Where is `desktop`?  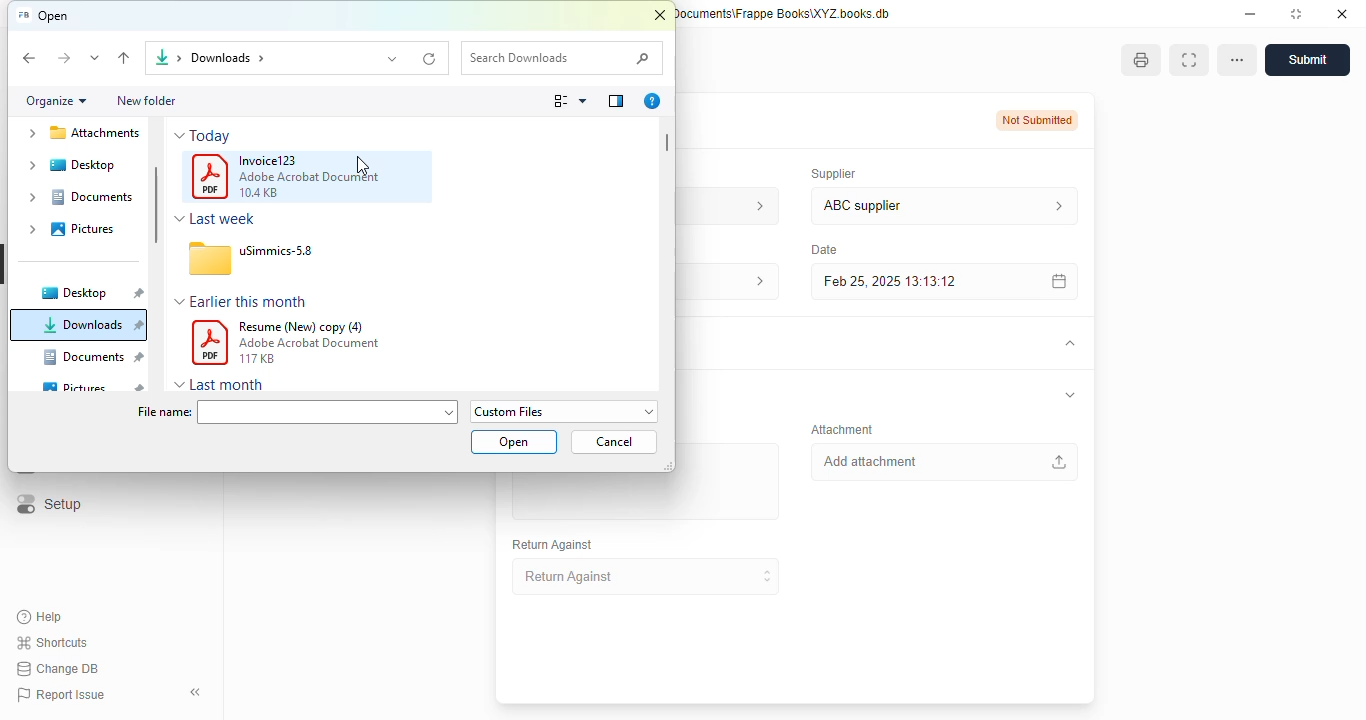
desktop is located at coordinates (90, 293).